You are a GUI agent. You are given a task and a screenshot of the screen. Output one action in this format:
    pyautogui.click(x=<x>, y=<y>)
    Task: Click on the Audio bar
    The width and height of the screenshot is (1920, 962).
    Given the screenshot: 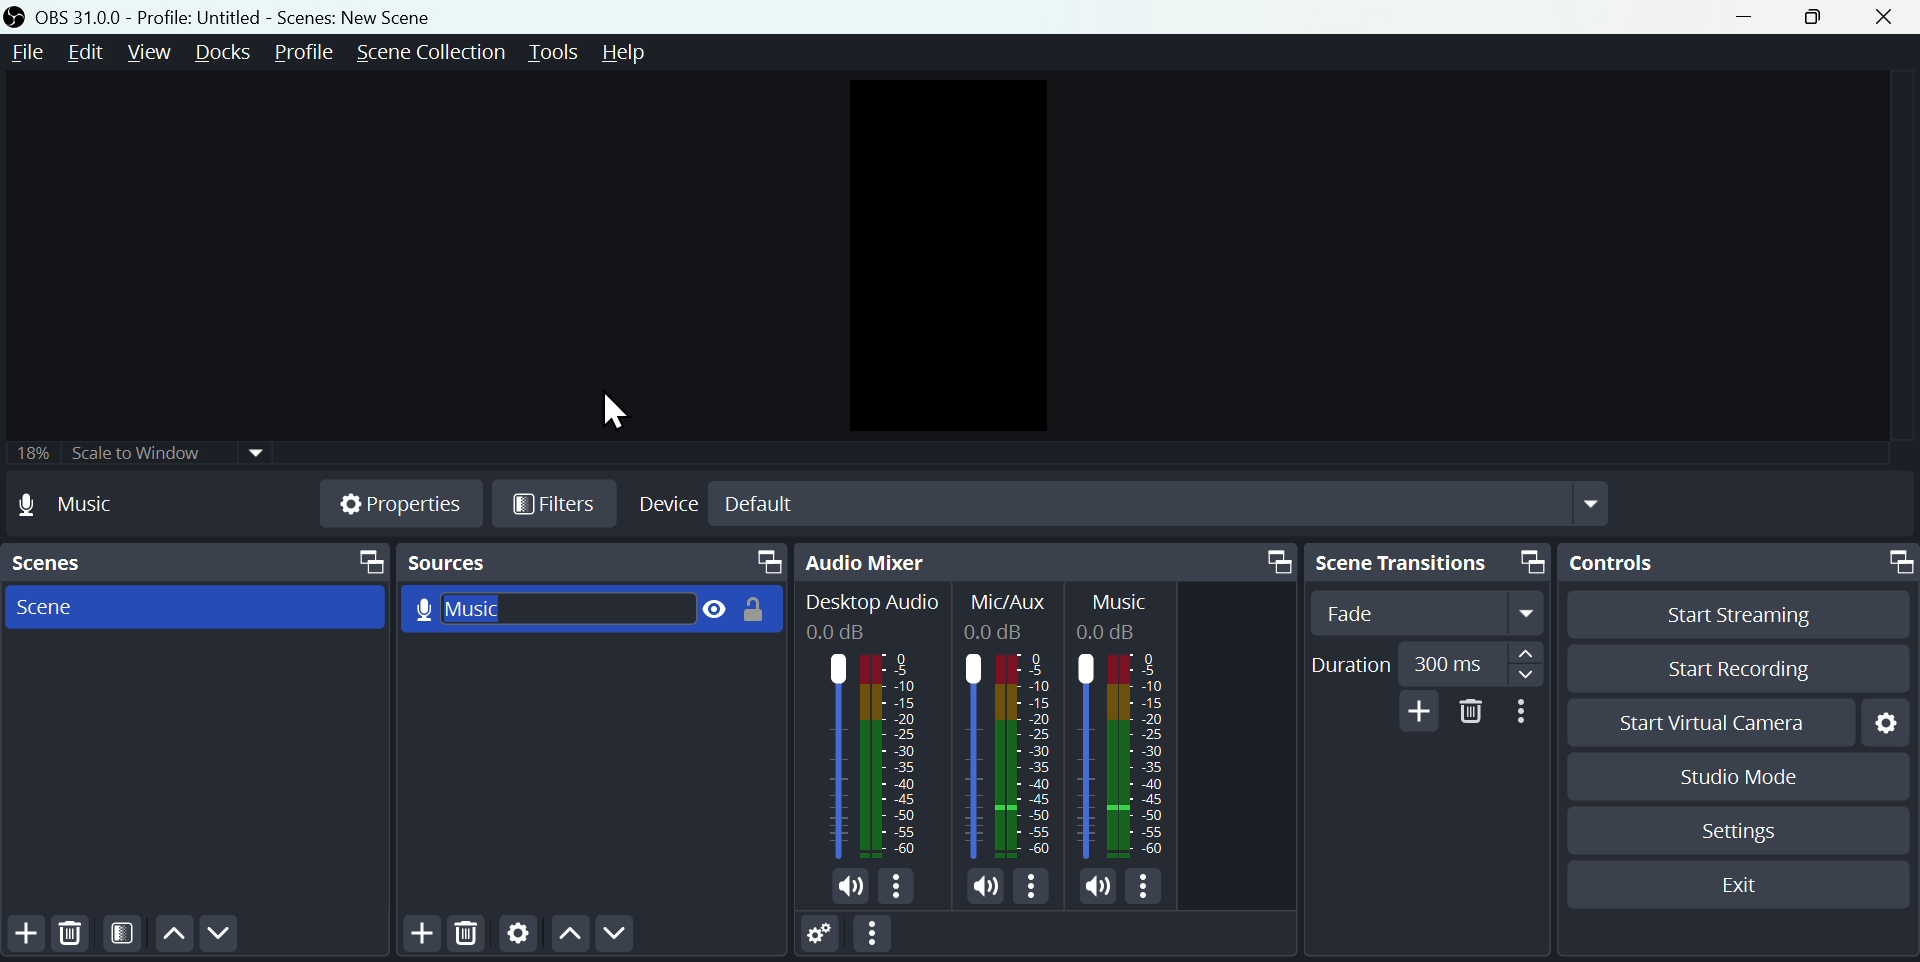 What is the action you would take?
    pyautogui.click(x=868, y=755)
    